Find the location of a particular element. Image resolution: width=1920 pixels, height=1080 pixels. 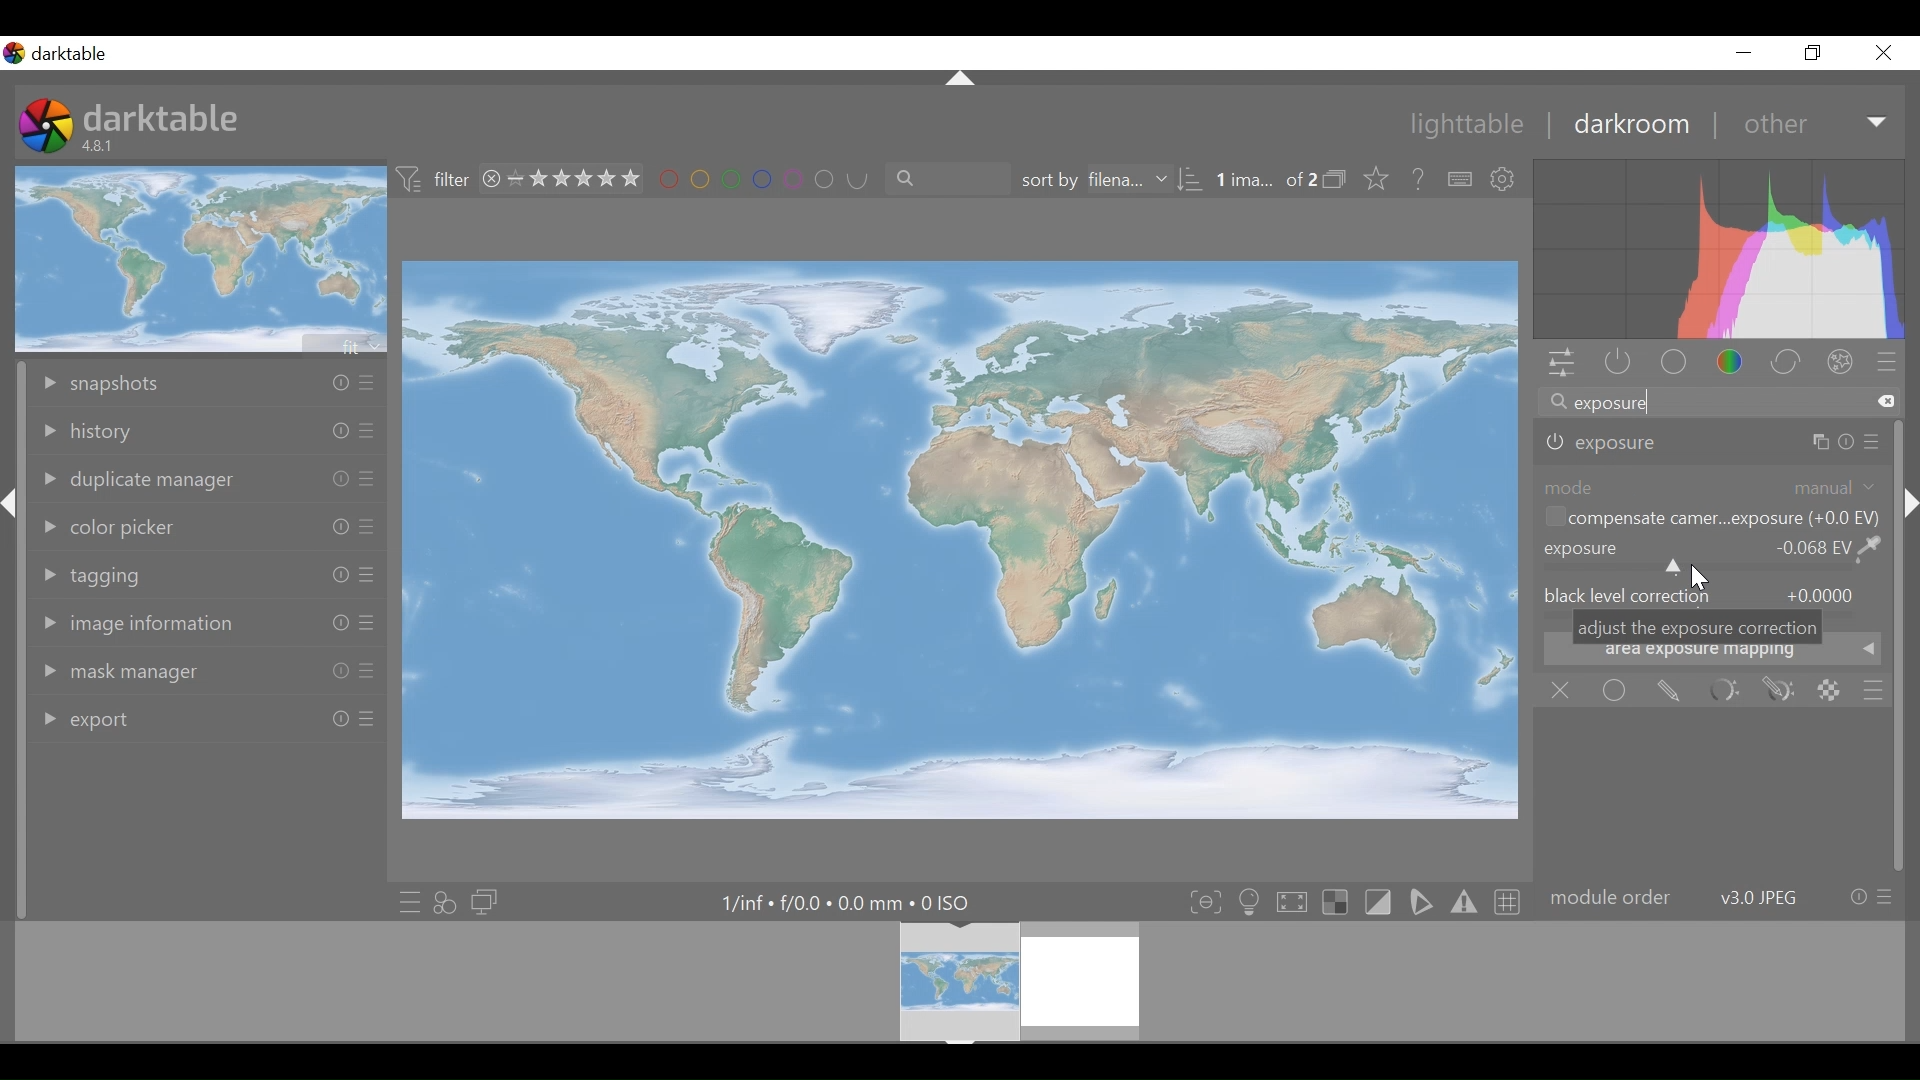

black level correction is located at coordinates (1712, 596).